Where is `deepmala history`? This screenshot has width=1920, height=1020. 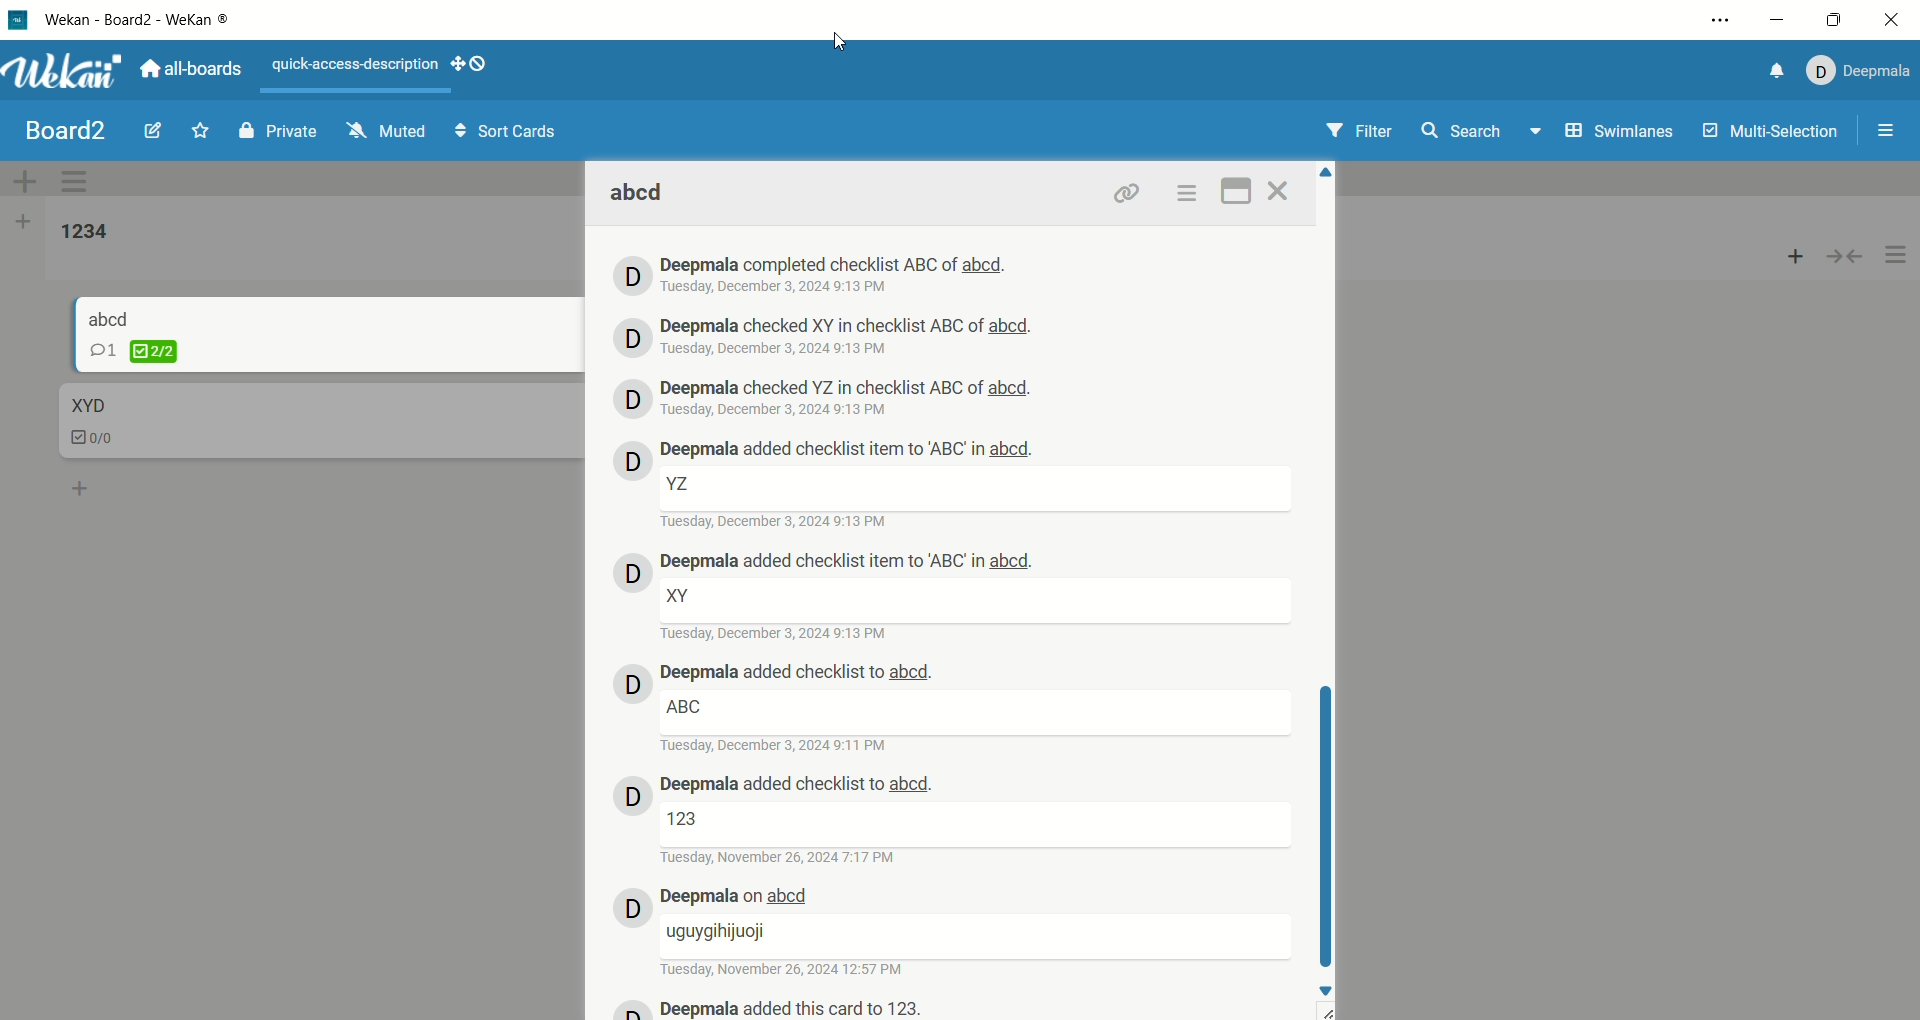
deepmala history is located at coordinates (794, 1008).